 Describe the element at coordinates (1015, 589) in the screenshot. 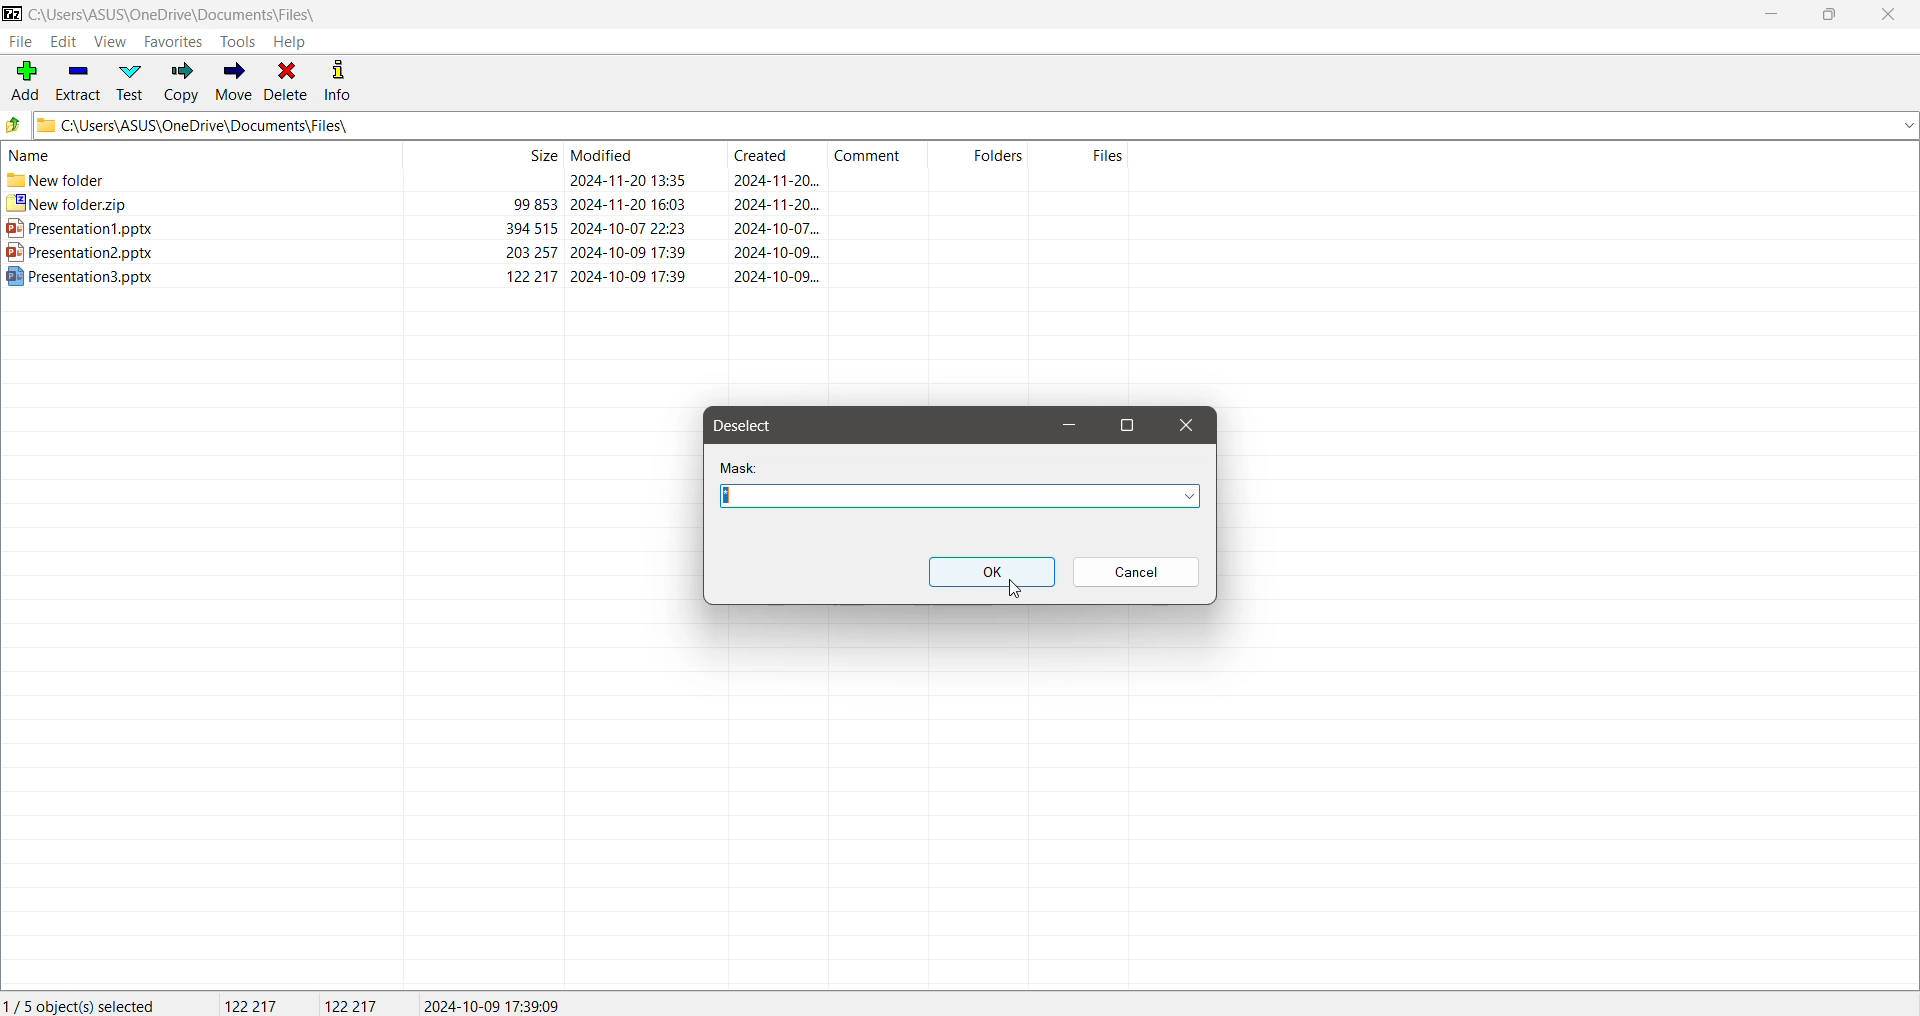

I see `cursor` at that location.